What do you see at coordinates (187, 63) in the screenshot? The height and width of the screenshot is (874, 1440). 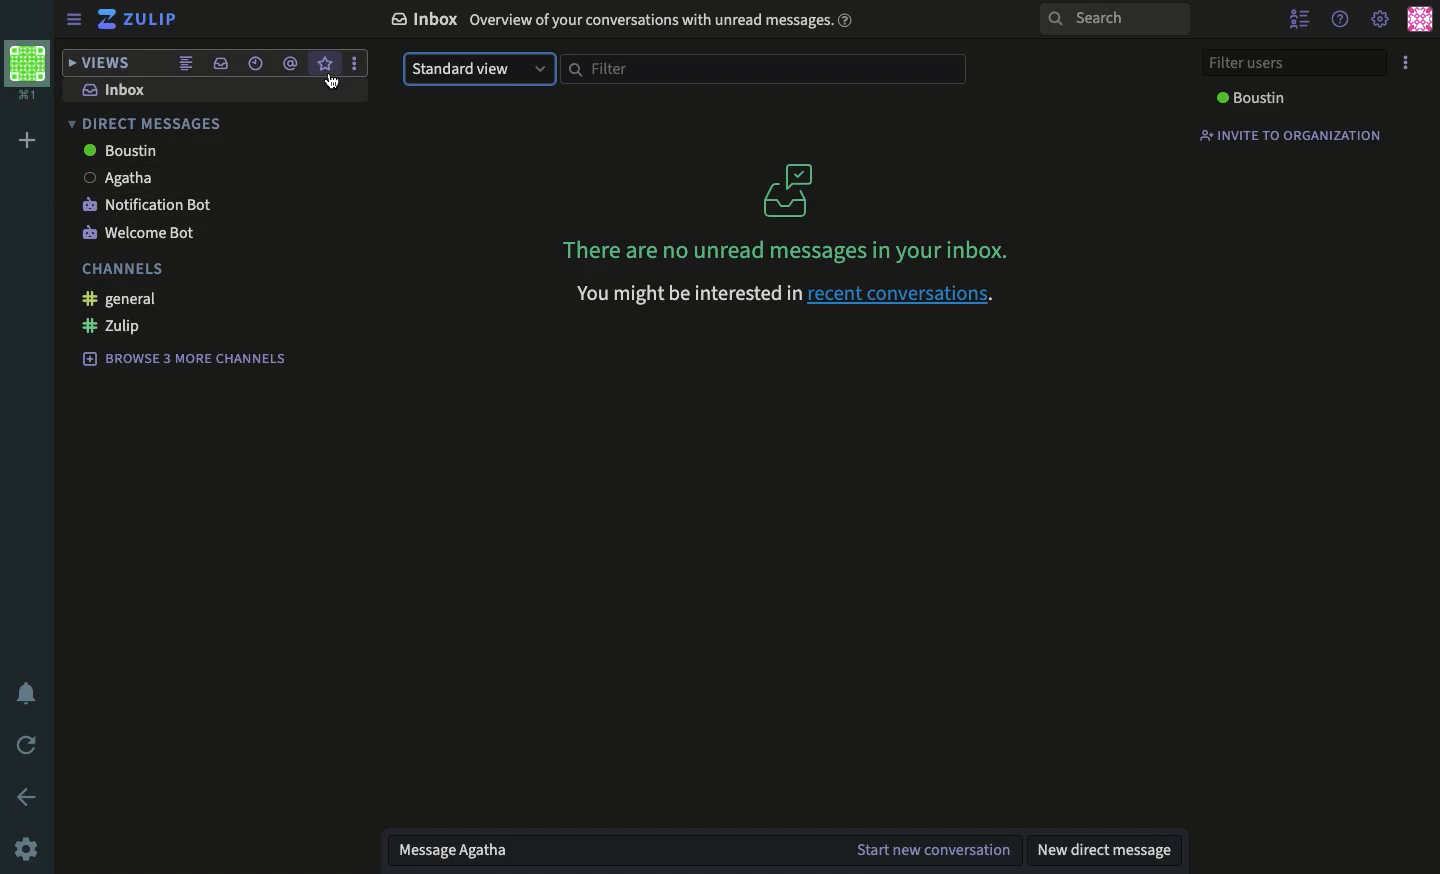 I see `combined feed` at bounding box center [187, 63].